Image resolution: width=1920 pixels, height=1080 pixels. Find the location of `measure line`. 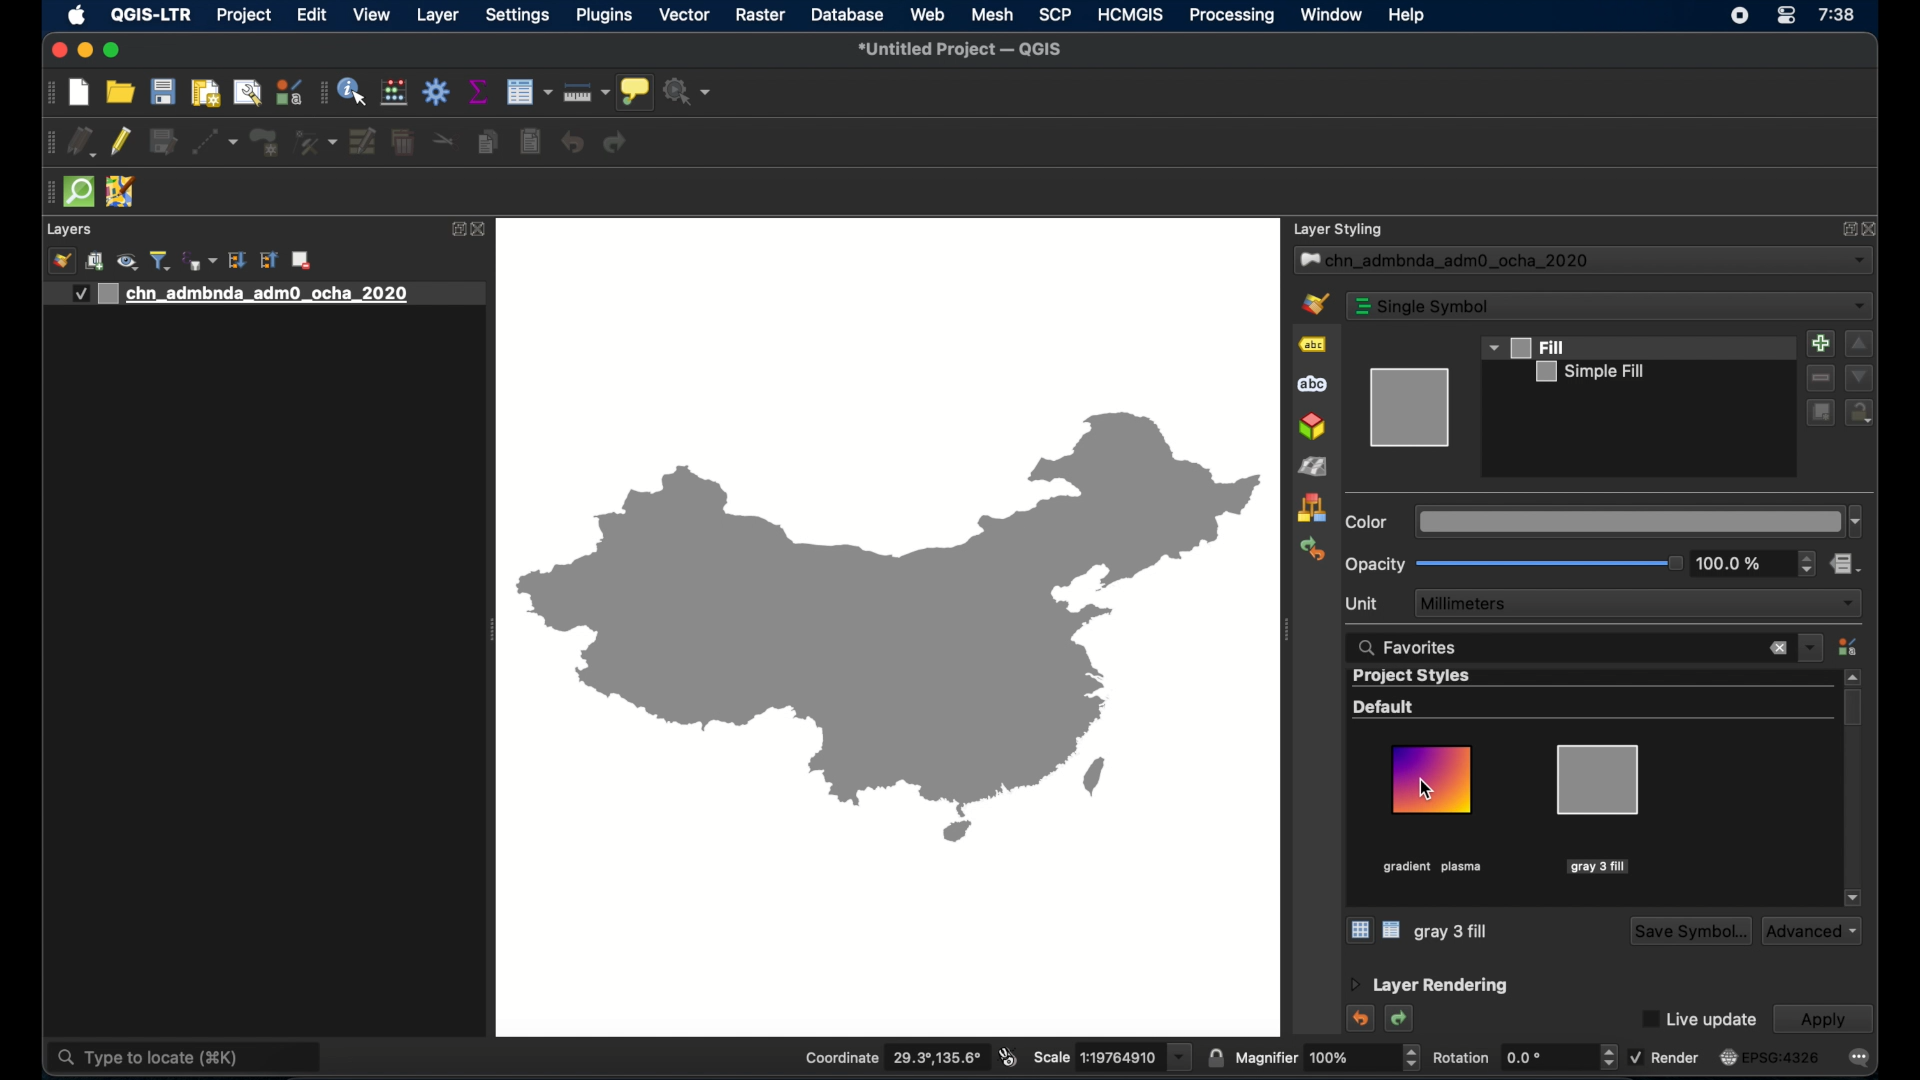

measure line is located at coordinates (586, 92).